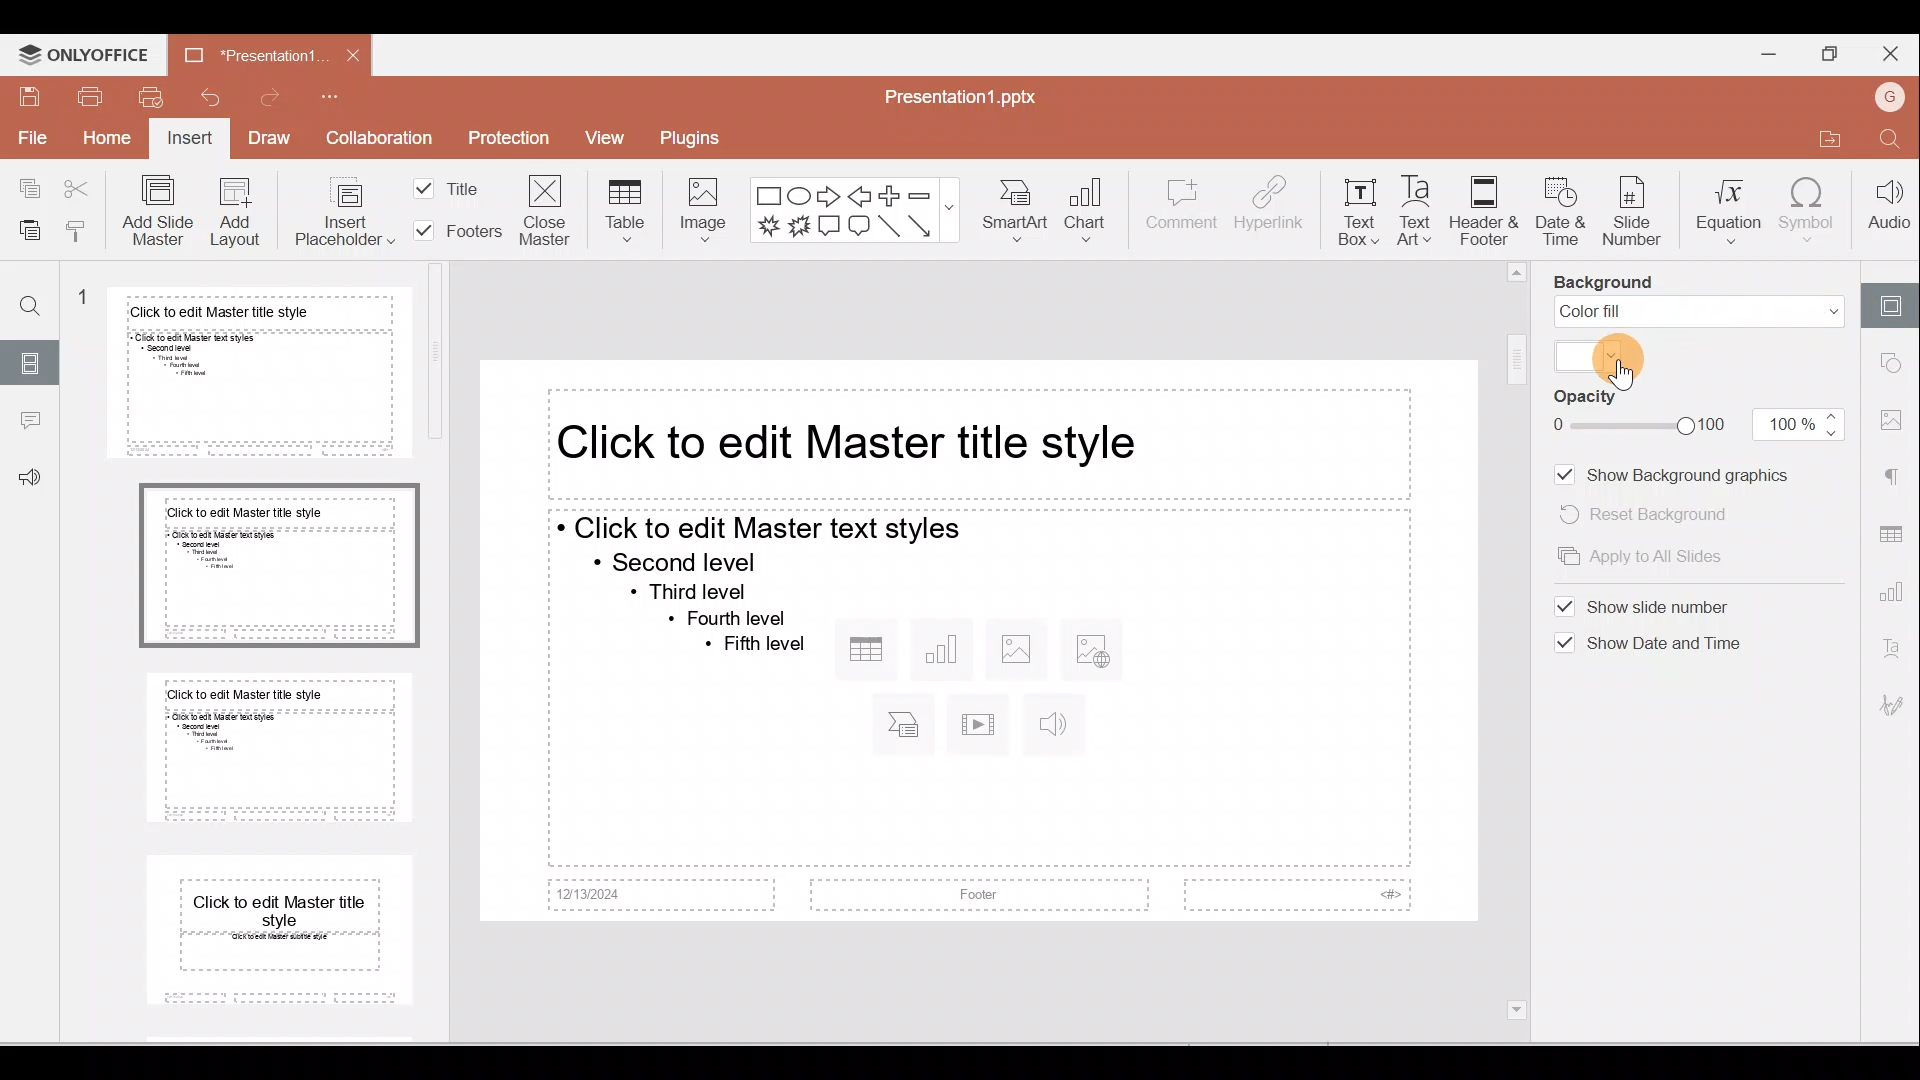  I want to click on Explosion 1, so click(766, 229).